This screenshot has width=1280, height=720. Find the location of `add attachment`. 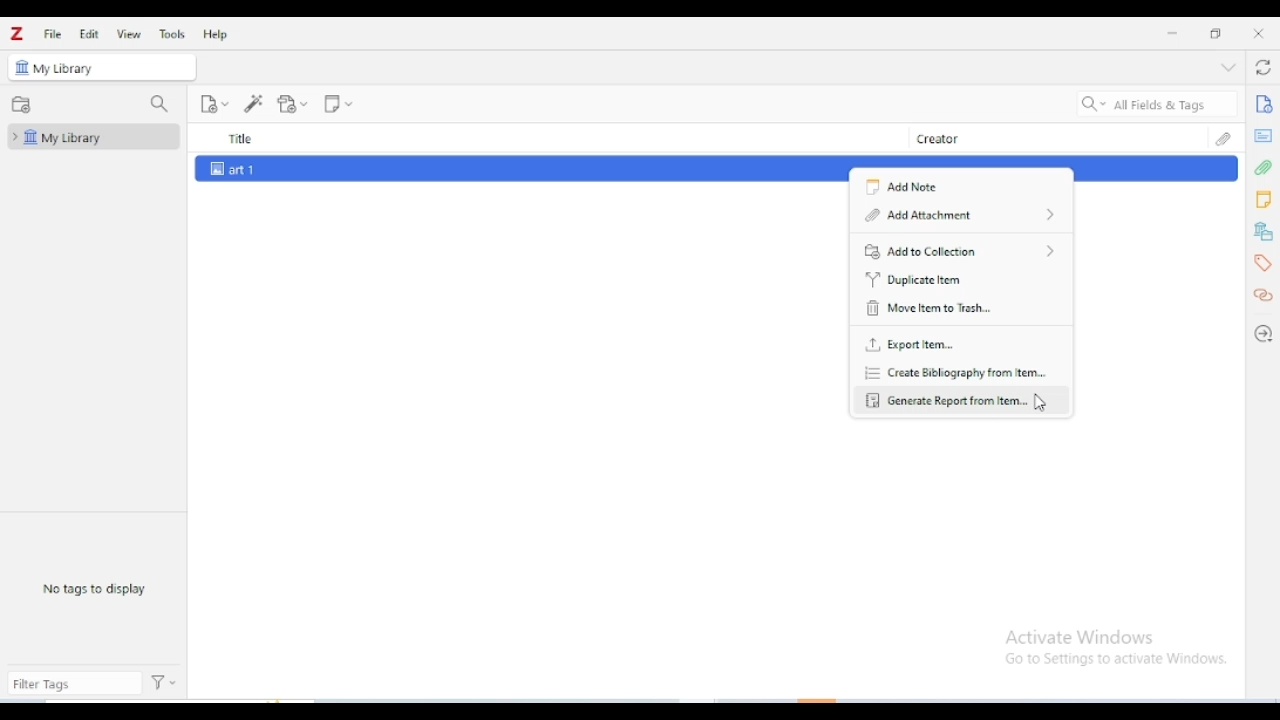

add attachment is located at coordinates (960, 213).